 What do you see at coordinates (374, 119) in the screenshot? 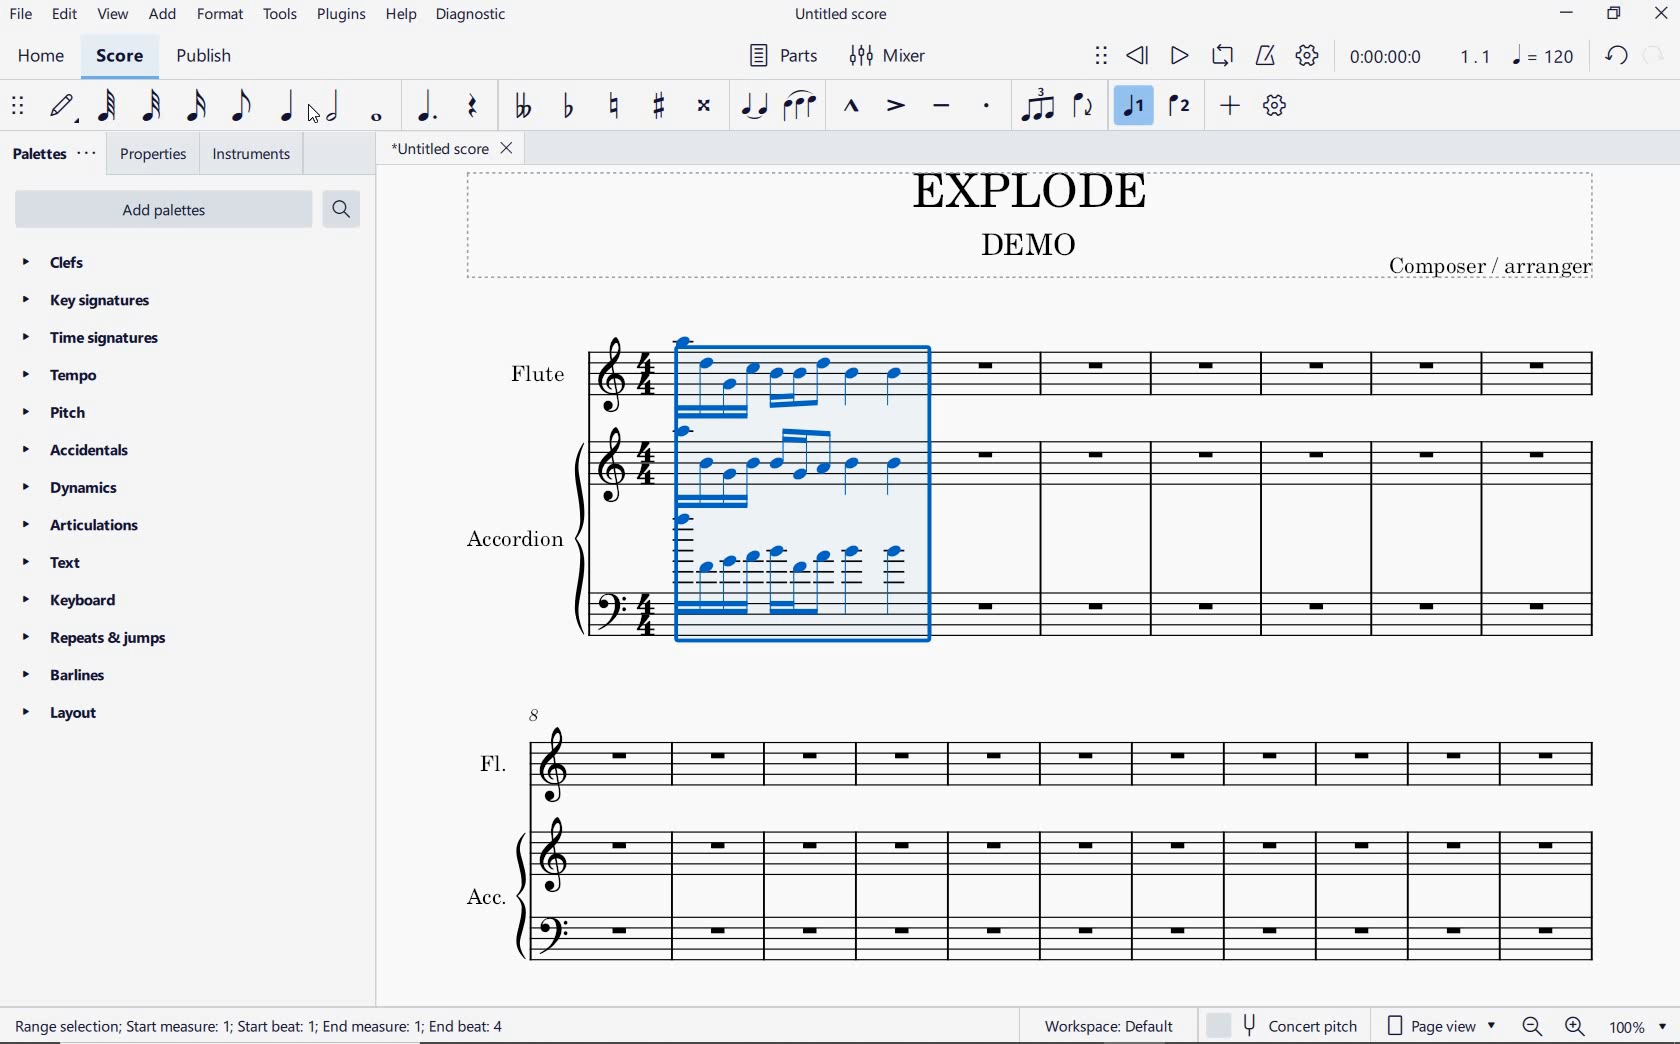
I see `whole note` at bounding box center [374, 119].